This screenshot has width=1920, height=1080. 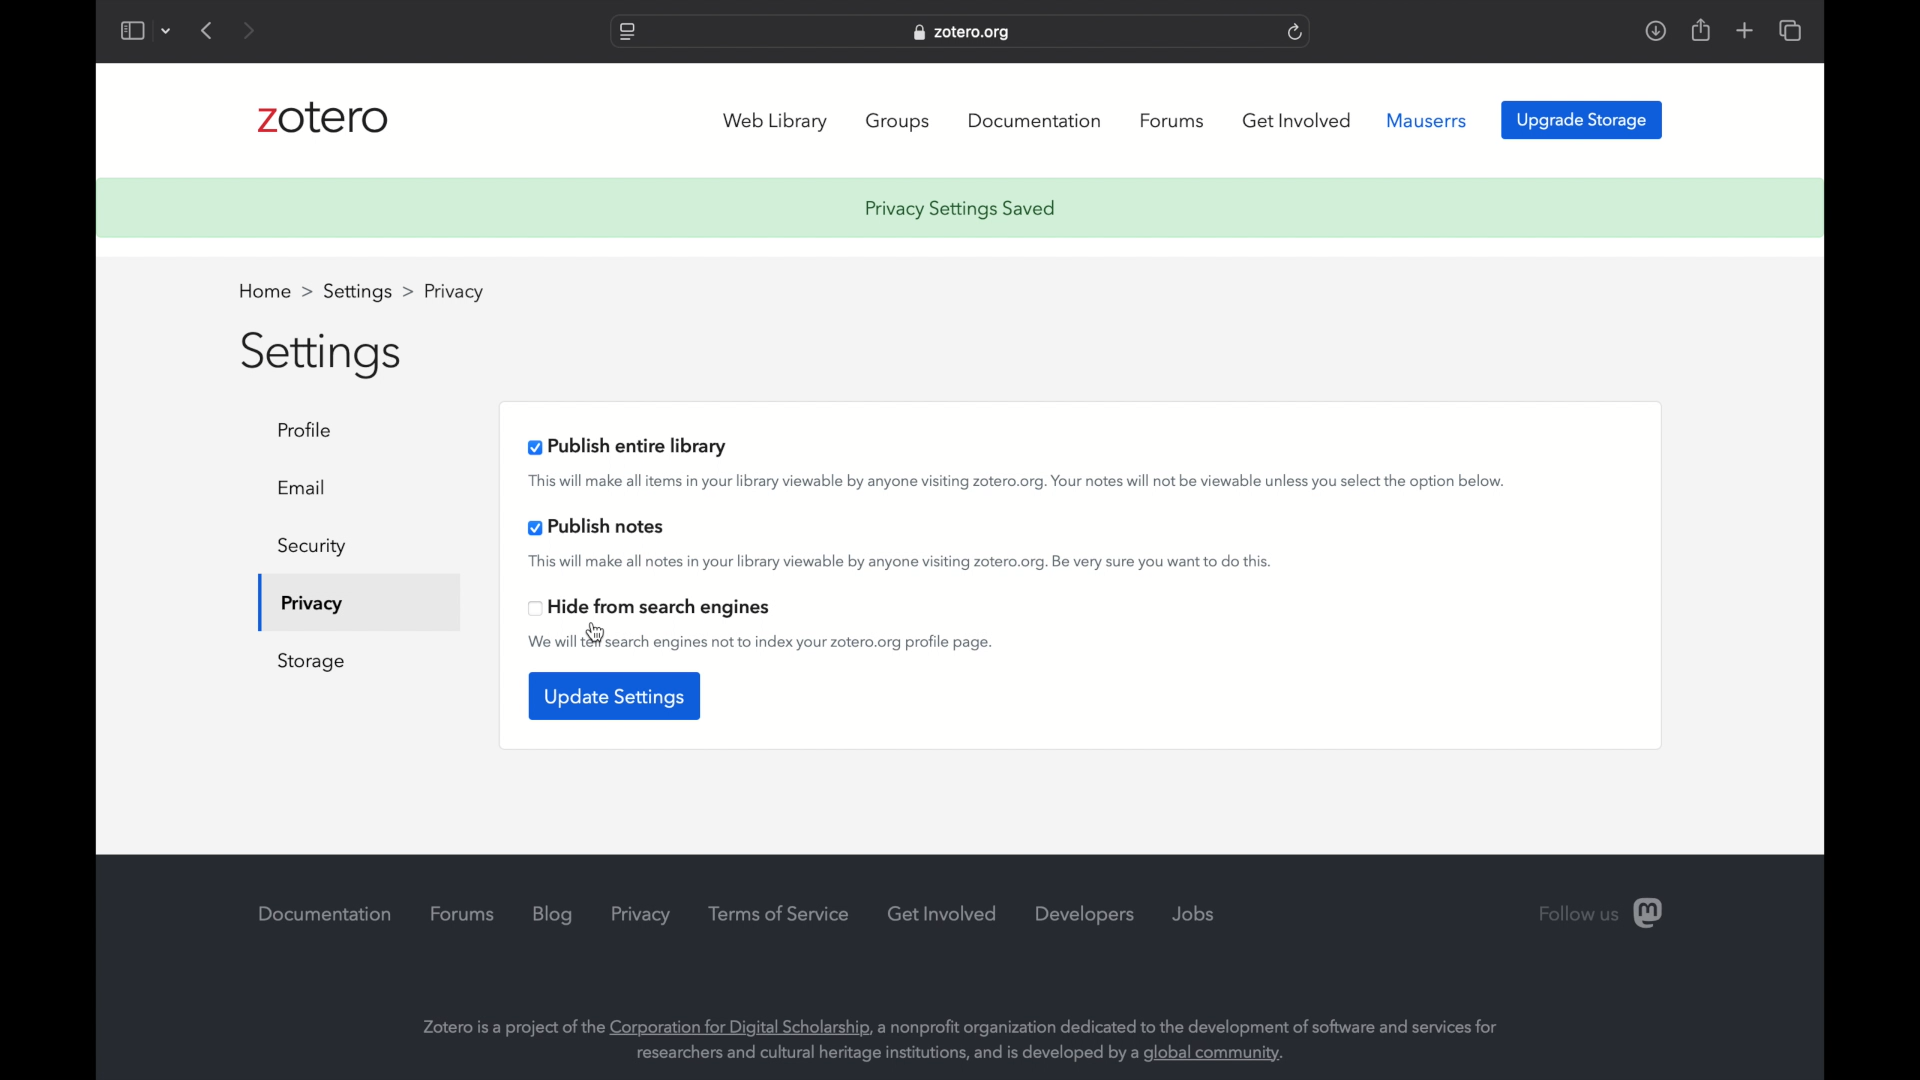 What do you see at coordinates (899, 122) in the screenshot?
I see `groups` at bounding box center [899, 122].